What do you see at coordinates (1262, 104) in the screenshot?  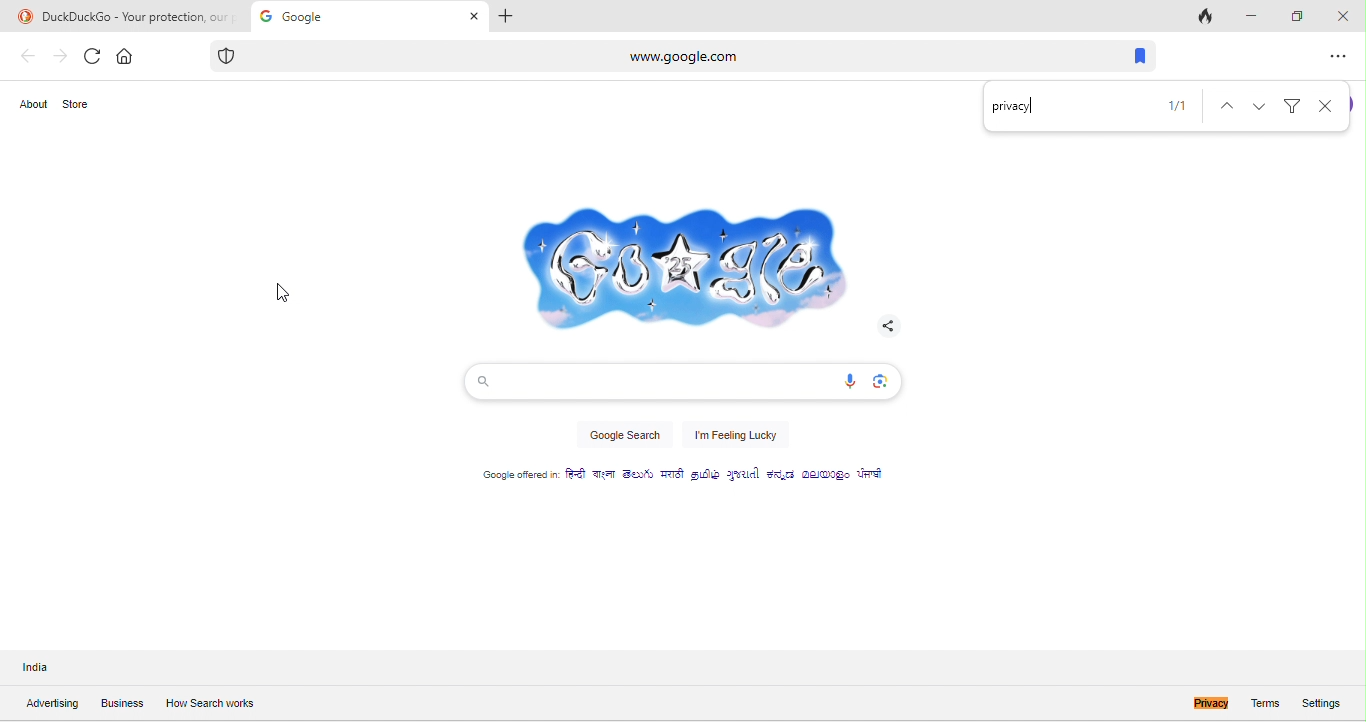 I see `down` at bounding box center [1262, 104].